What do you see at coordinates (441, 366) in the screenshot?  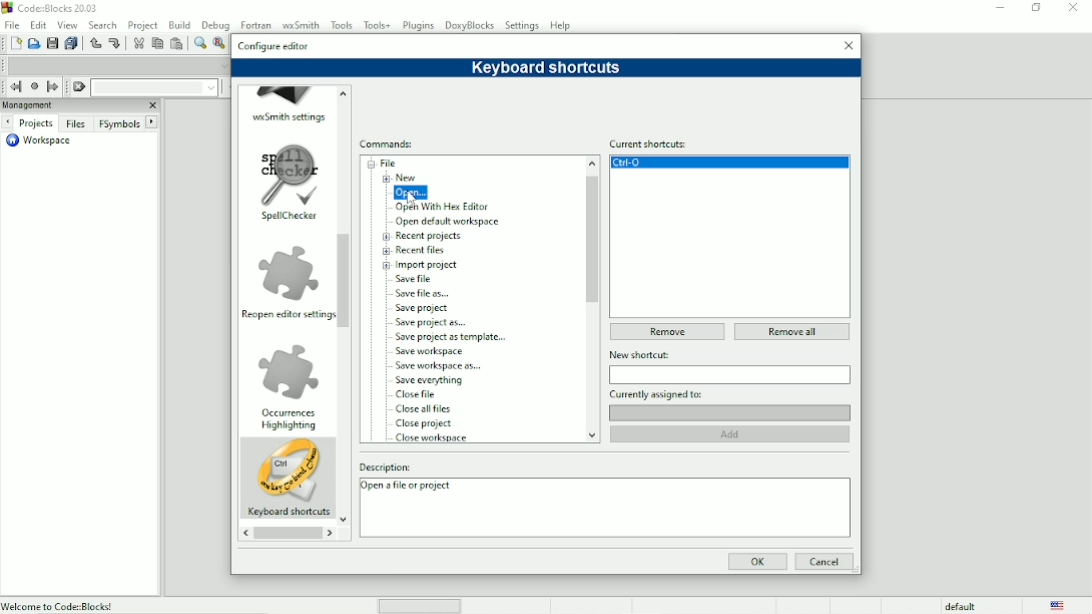 I see `Save workspace as` at bounding box center [441, 366].